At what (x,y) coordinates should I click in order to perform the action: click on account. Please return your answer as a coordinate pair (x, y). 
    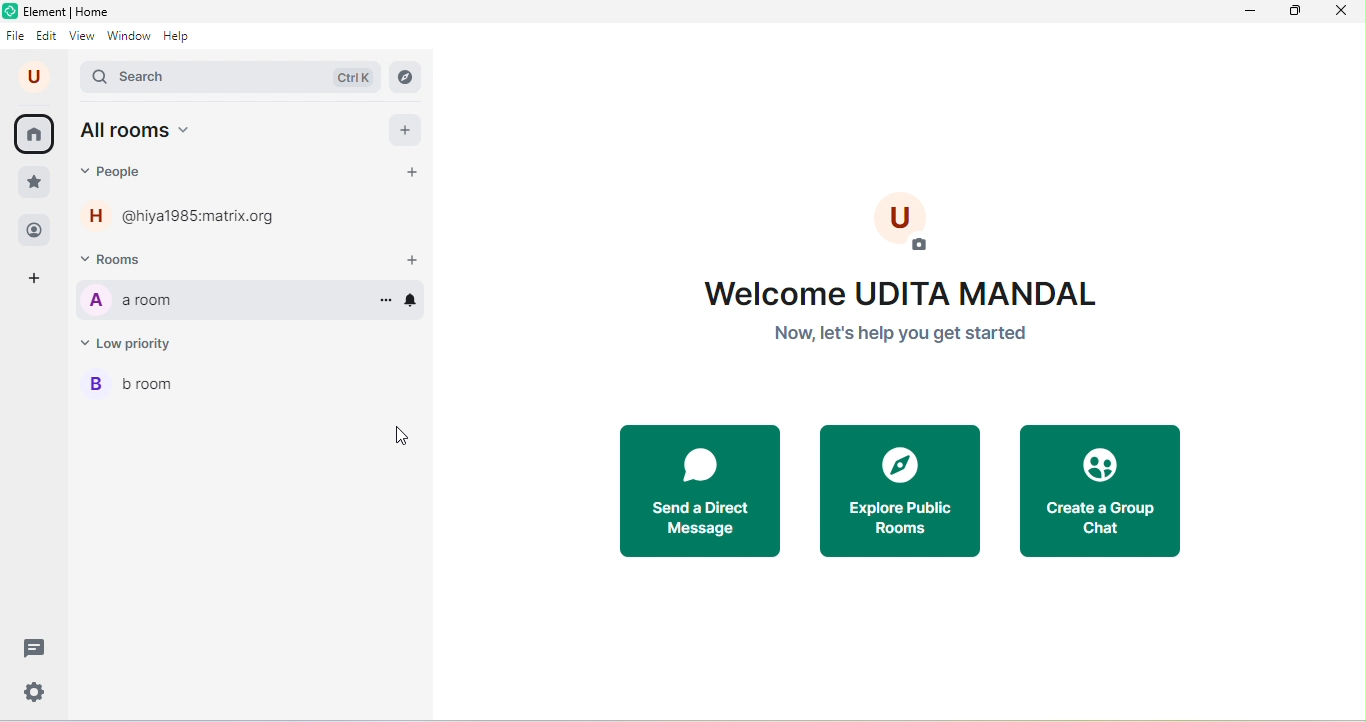
    Looking at the image, I should click on (34, 76).